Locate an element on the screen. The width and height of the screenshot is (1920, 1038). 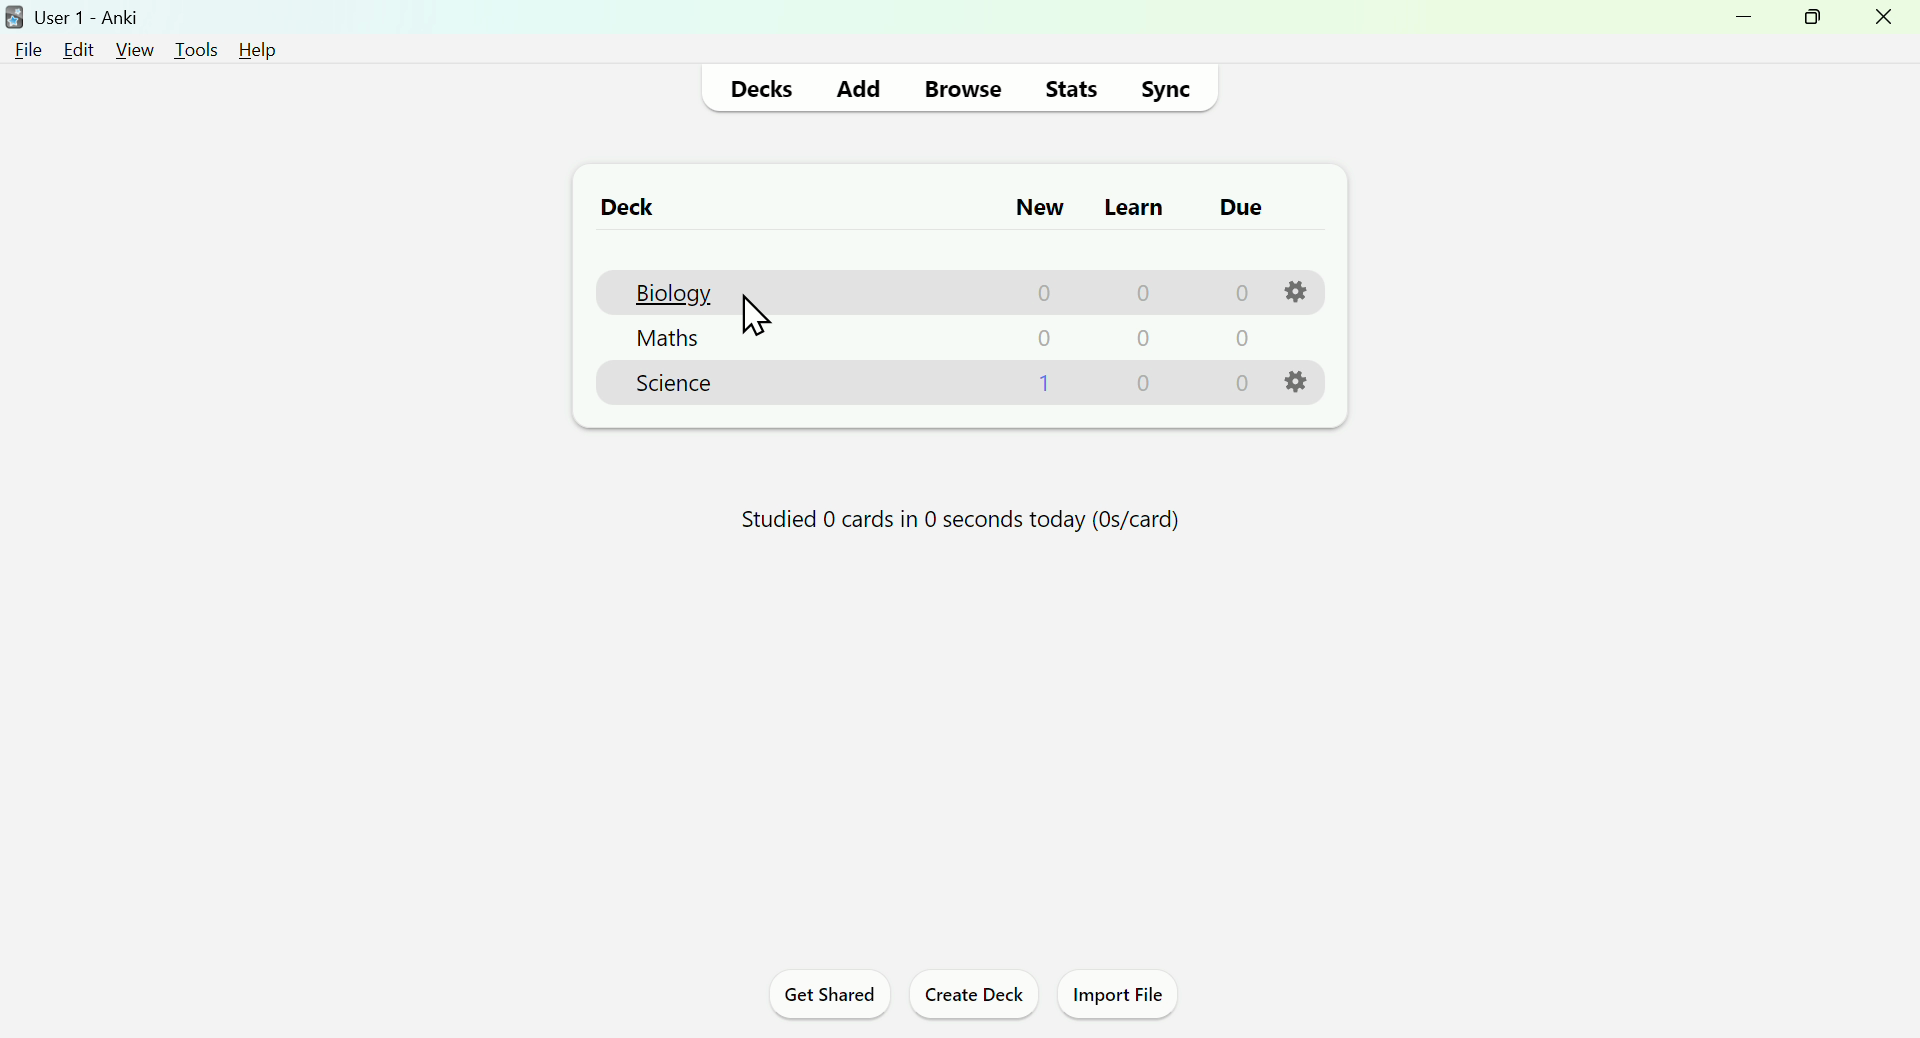
user1-anki is located at coordinates (74, 16).